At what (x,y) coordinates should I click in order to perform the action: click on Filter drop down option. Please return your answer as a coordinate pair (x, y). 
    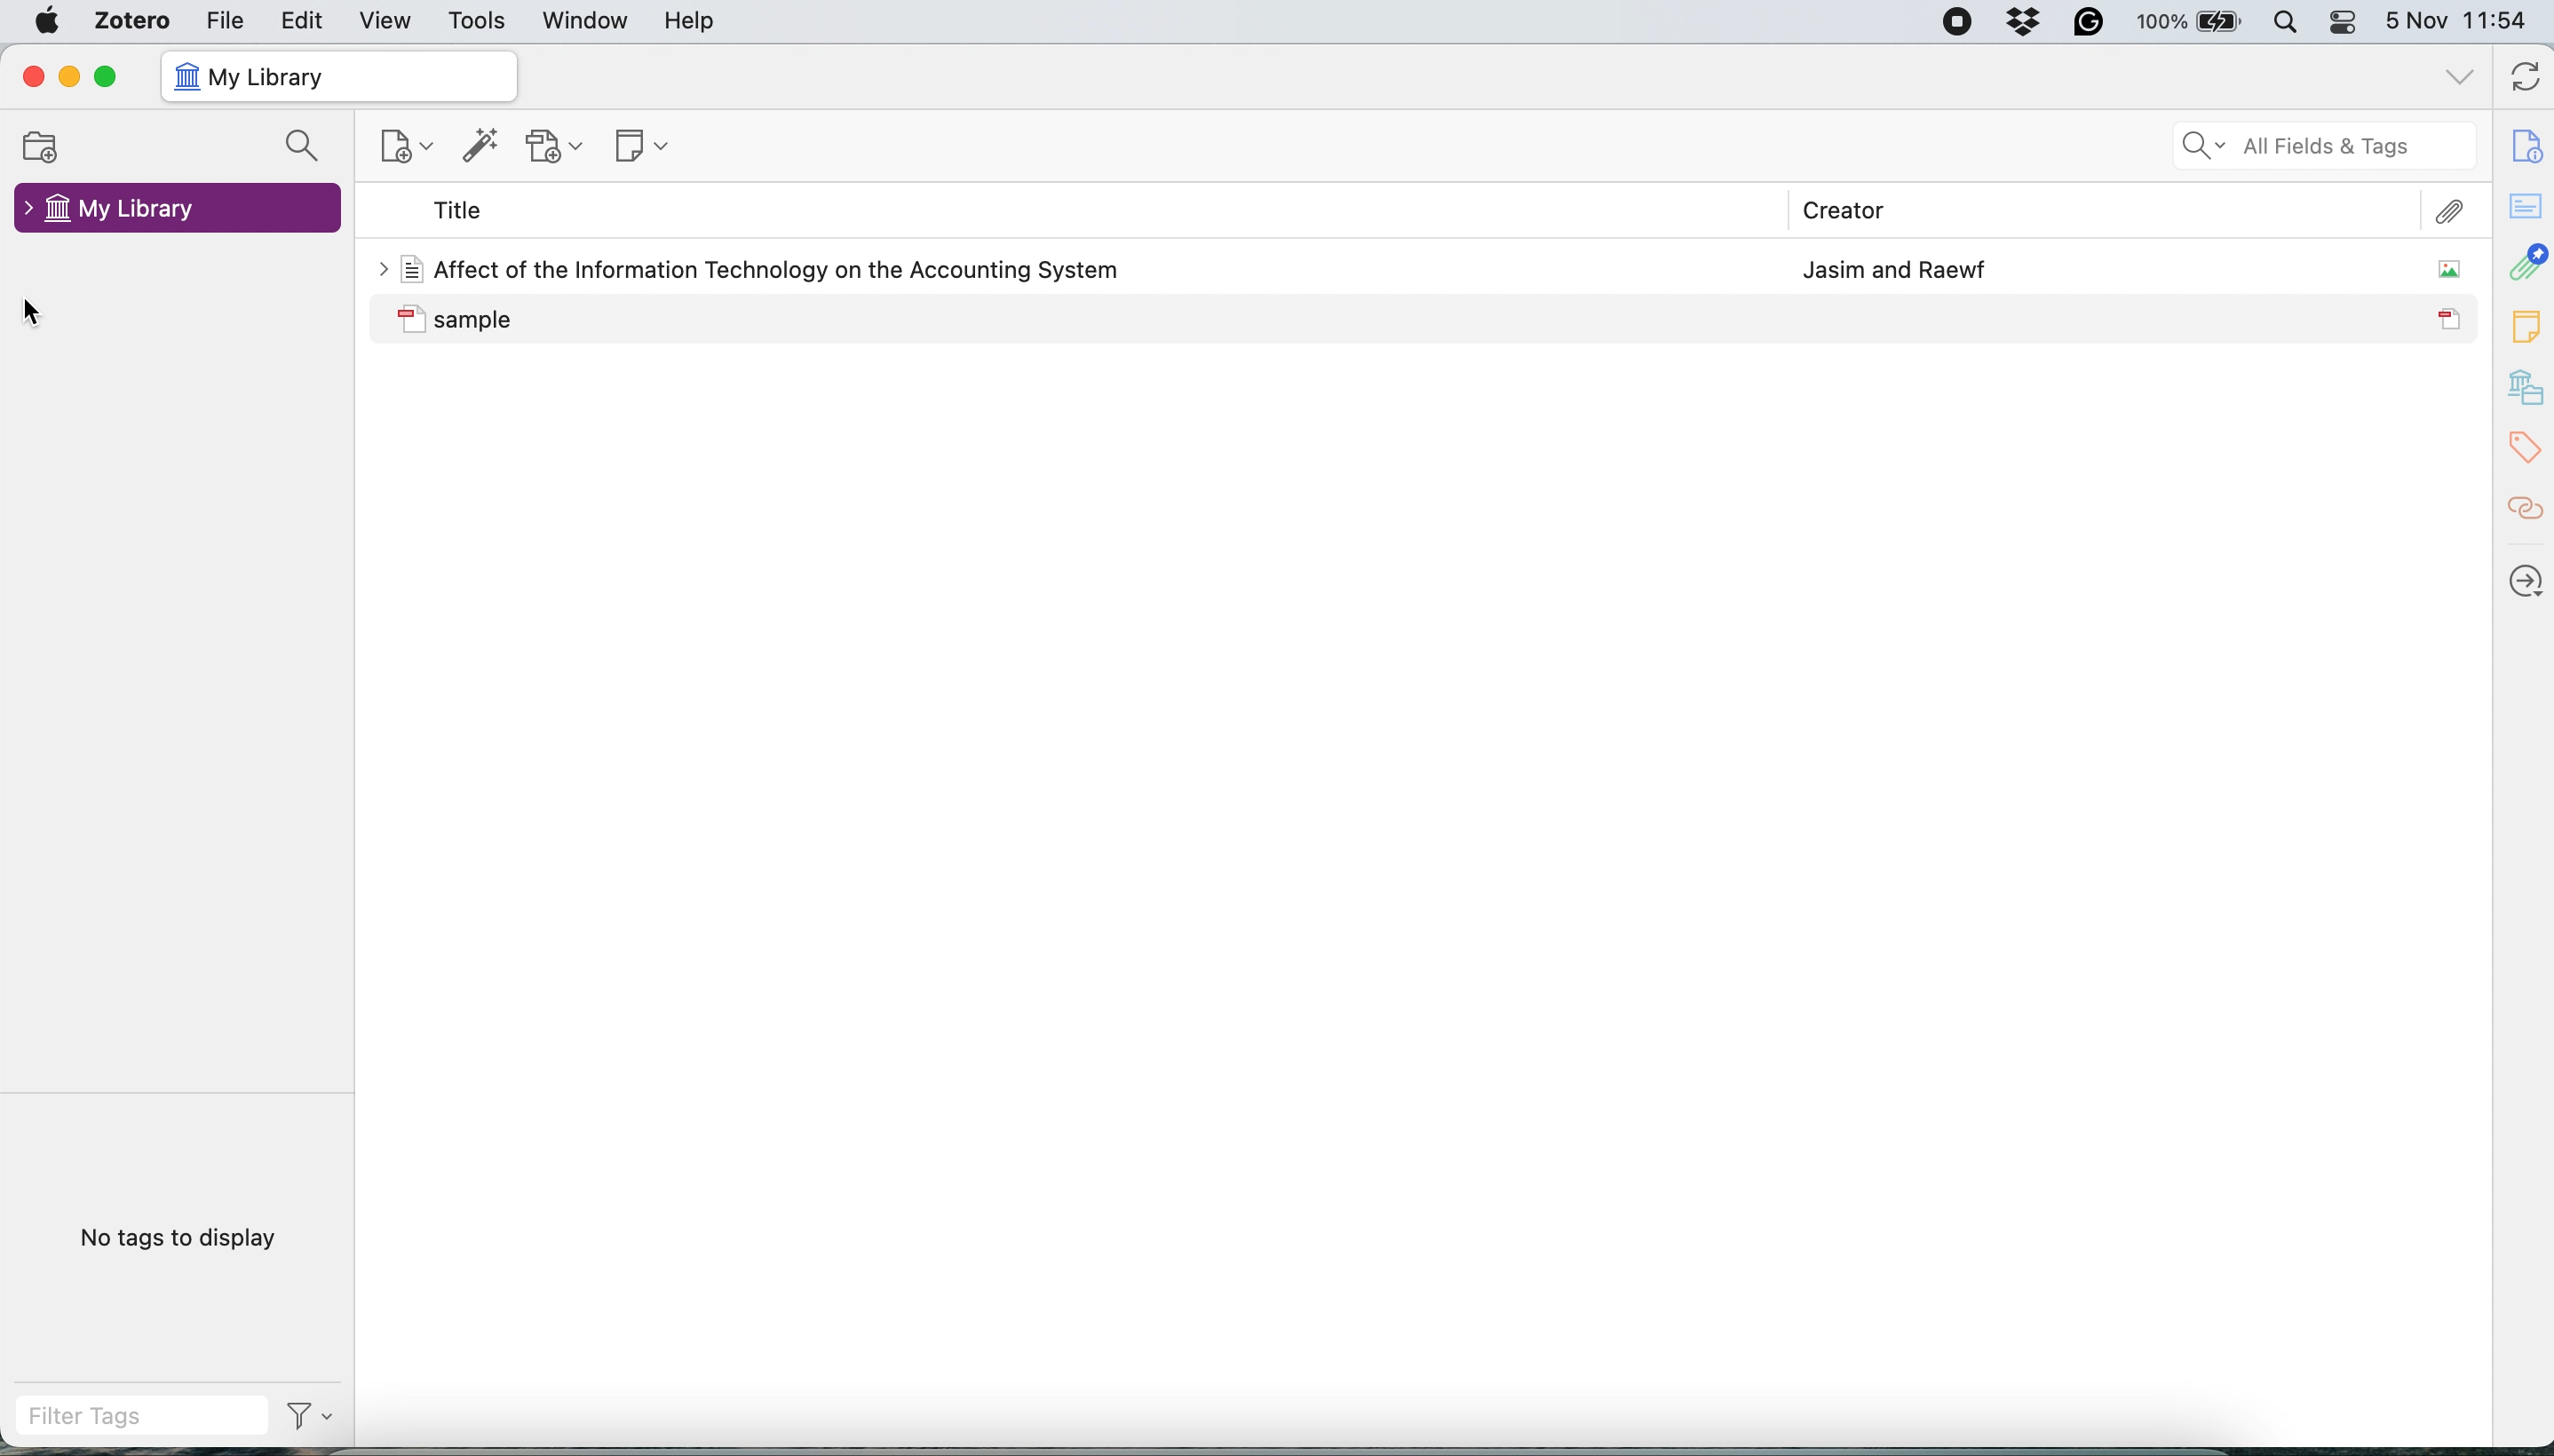
    Looking at the image, I should click on (305, 1426).